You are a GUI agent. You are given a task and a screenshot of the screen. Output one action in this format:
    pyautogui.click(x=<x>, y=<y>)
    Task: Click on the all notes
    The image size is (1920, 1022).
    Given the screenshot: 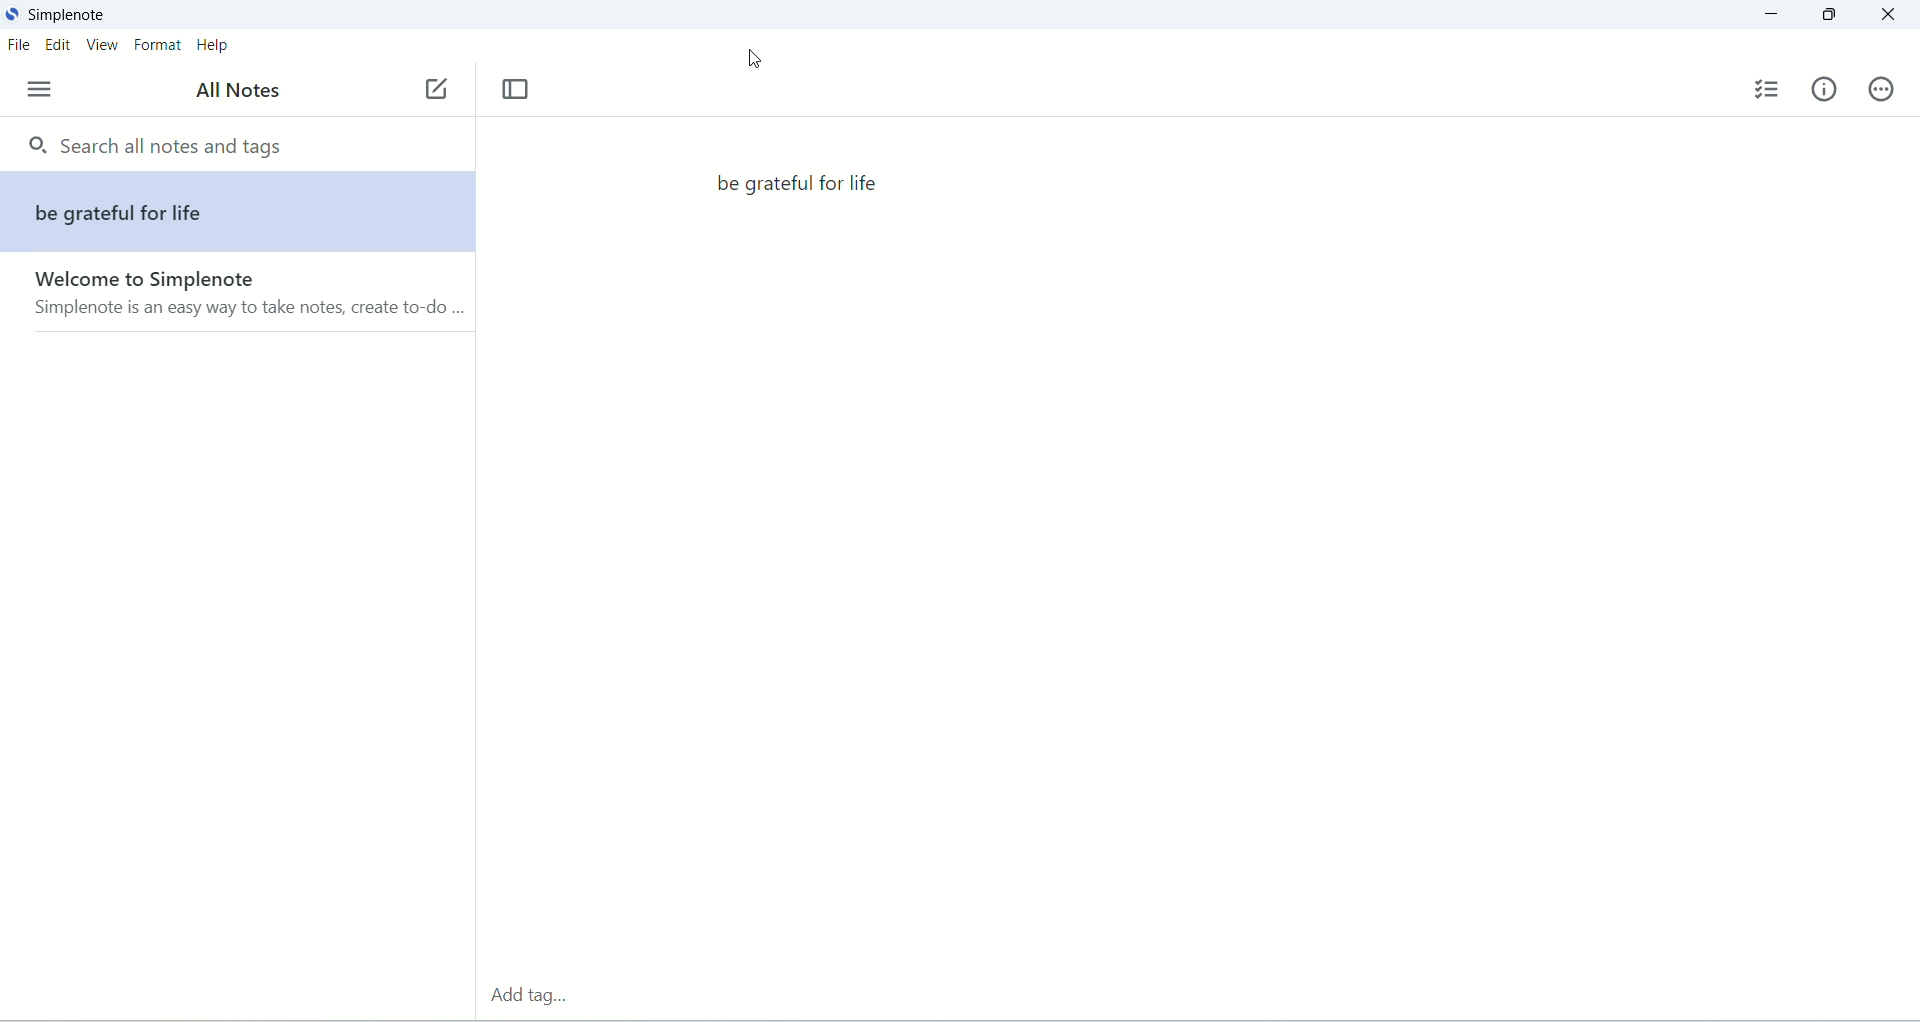 What is the action you would take?
    pyautogui.click(x=243, y=92)
    